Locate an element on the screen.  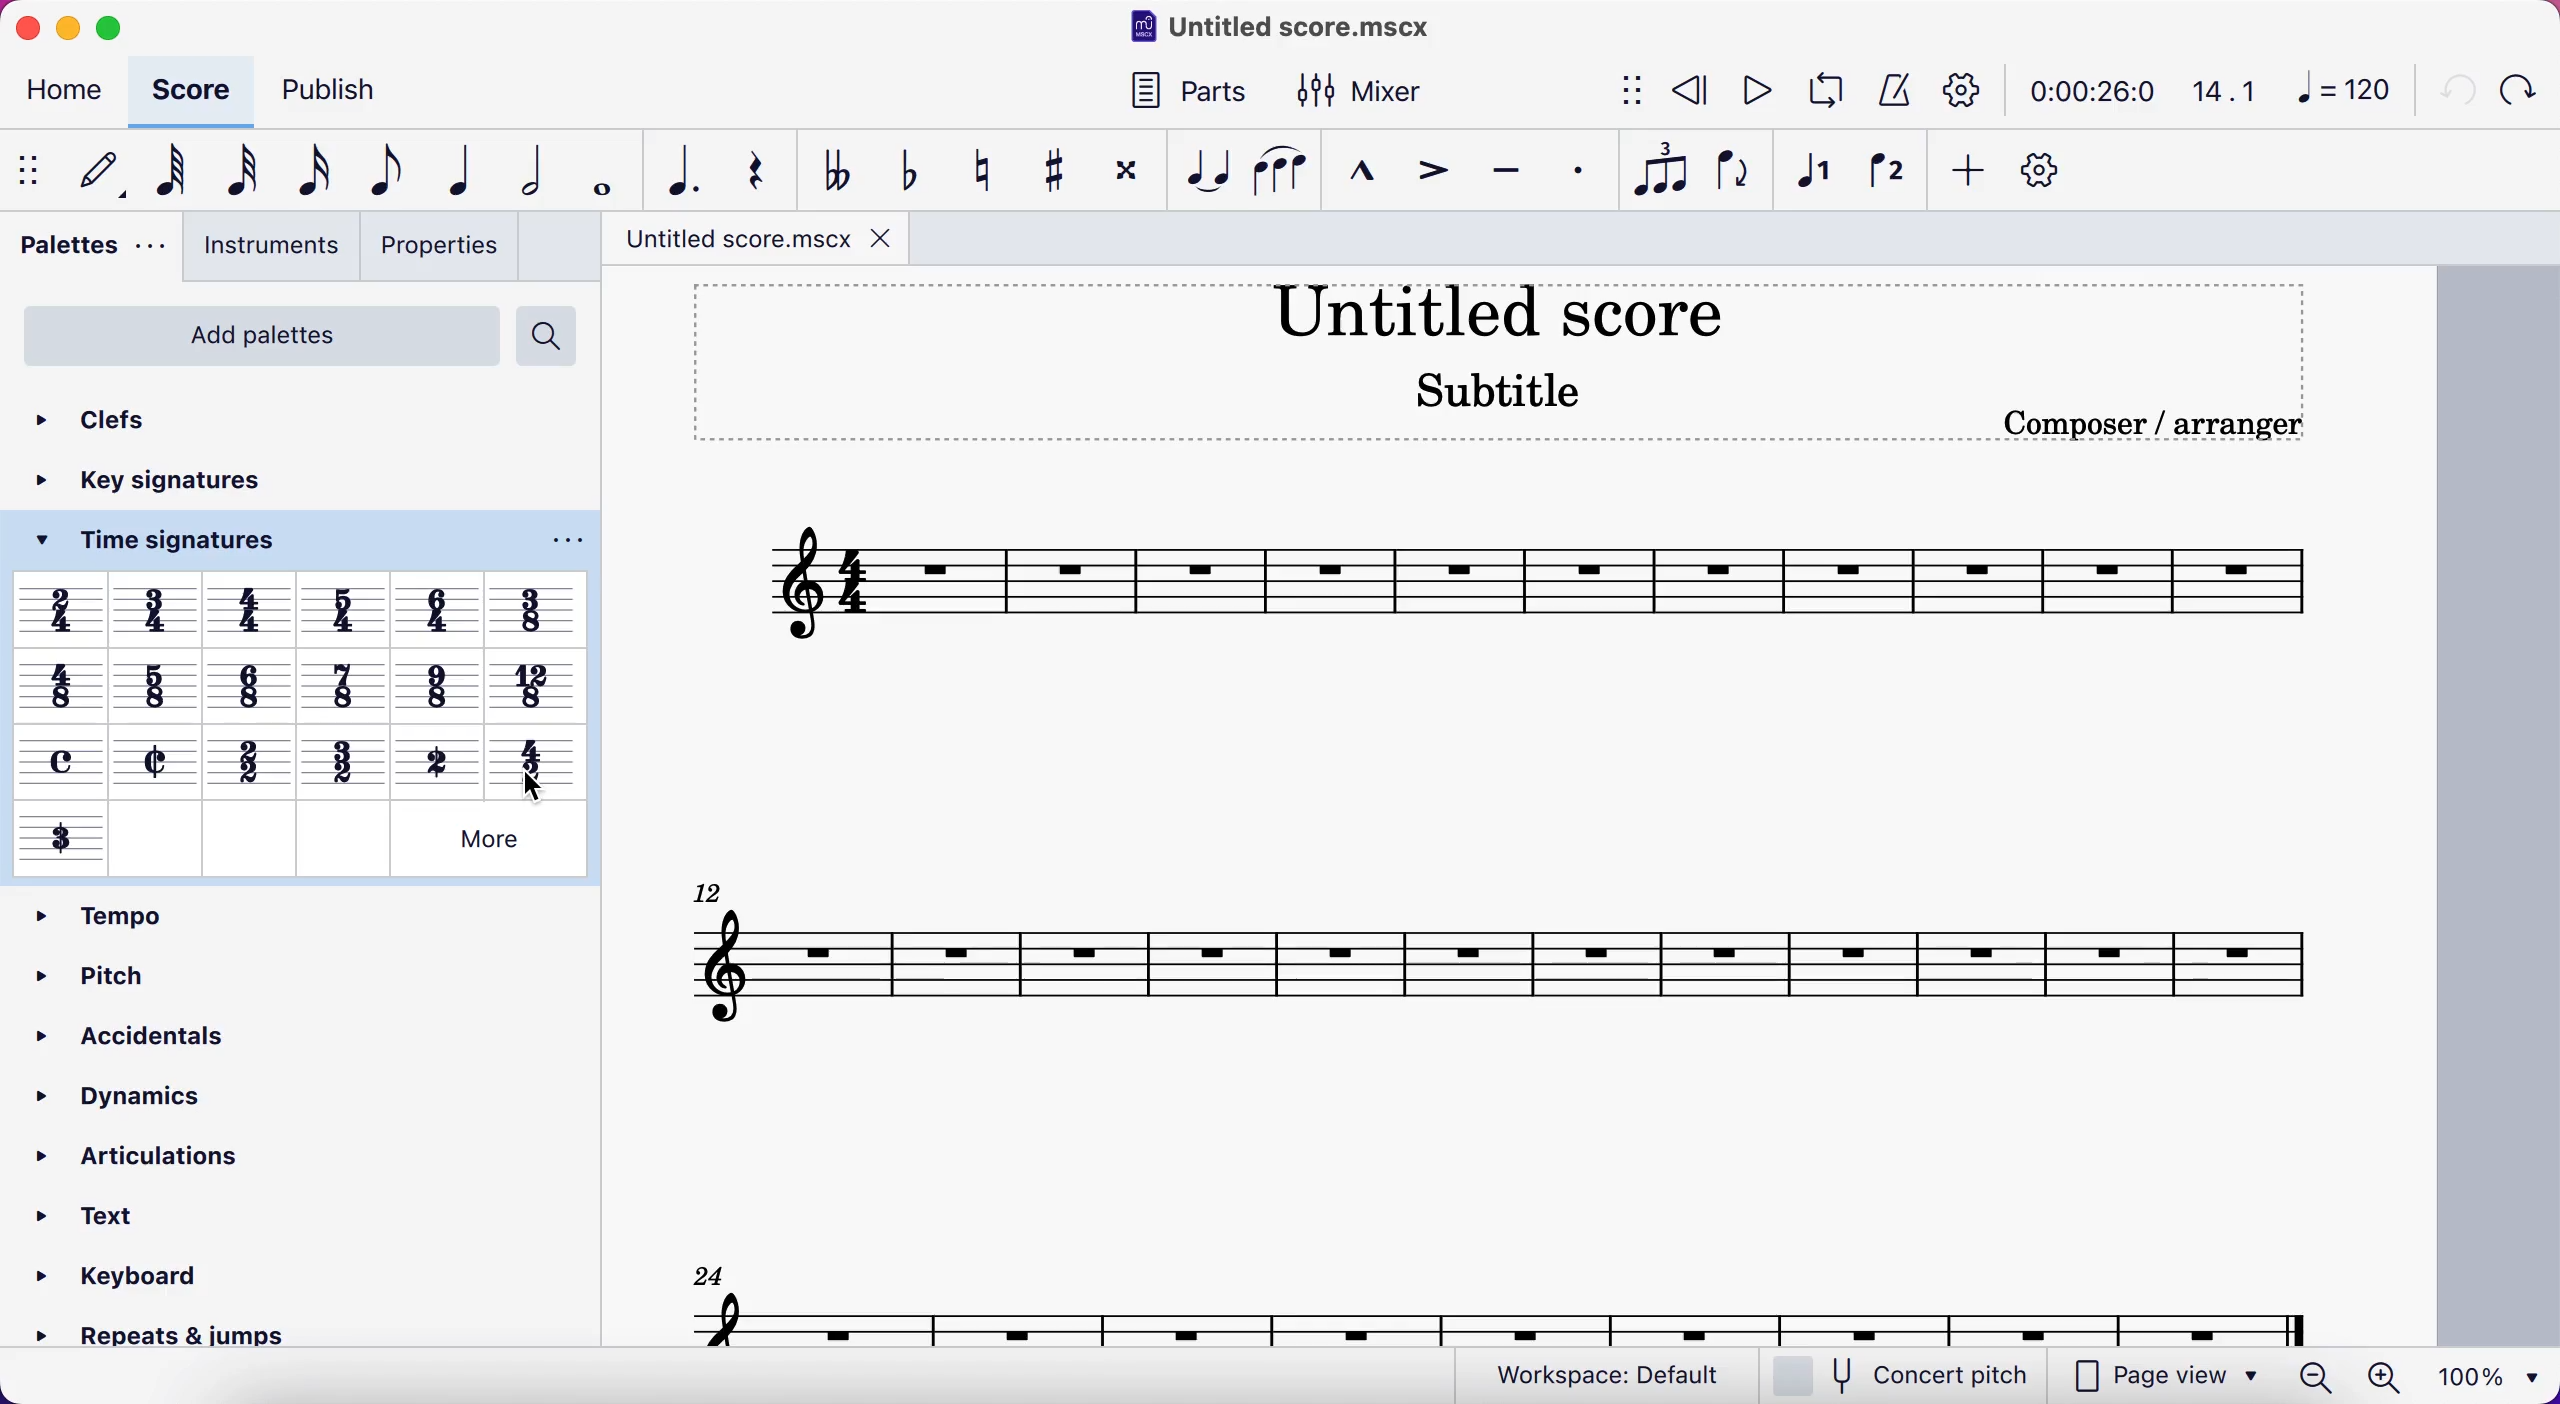
toggle natural is located at coordinates (976, 166).